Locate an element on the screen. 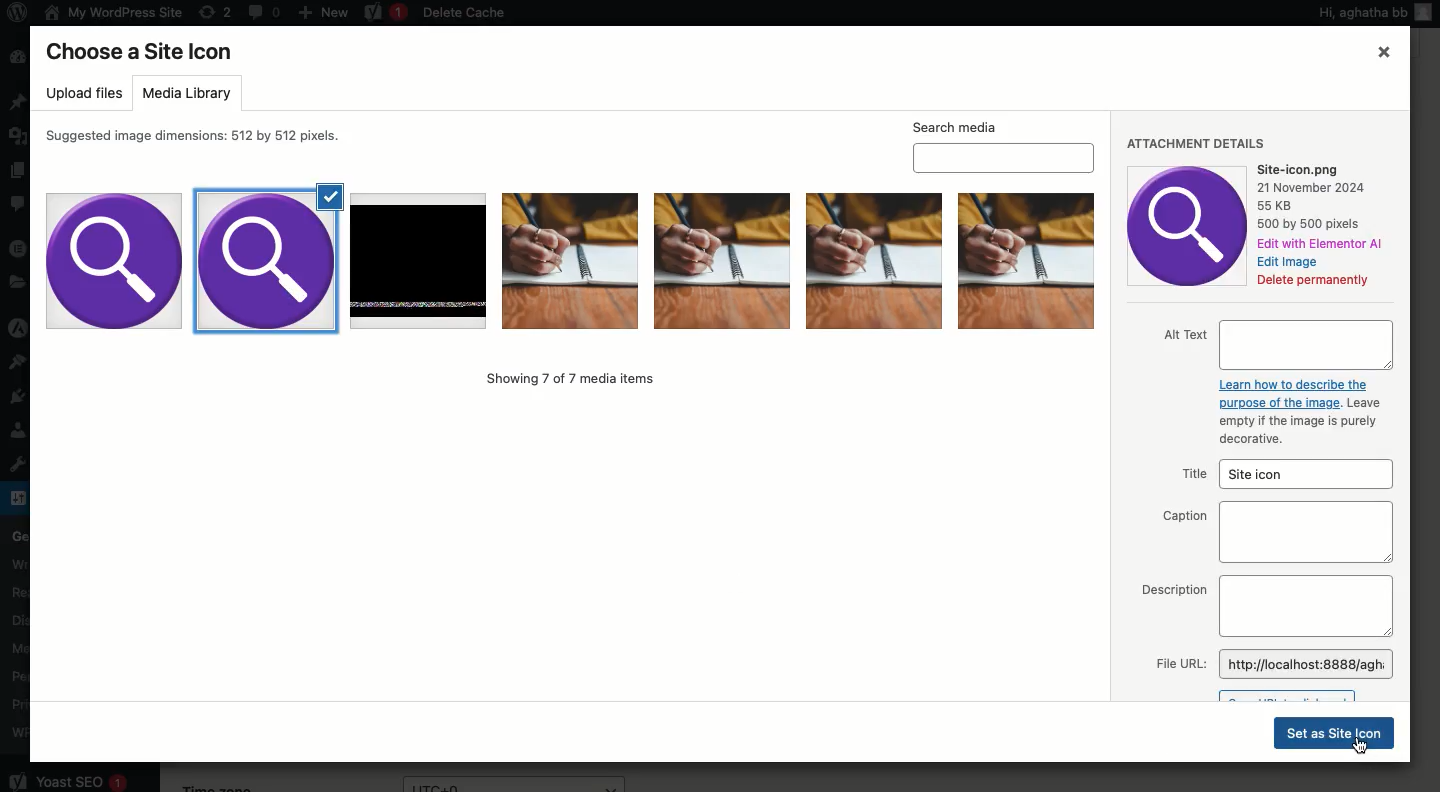  Templates is located at coordinates (17, 283).